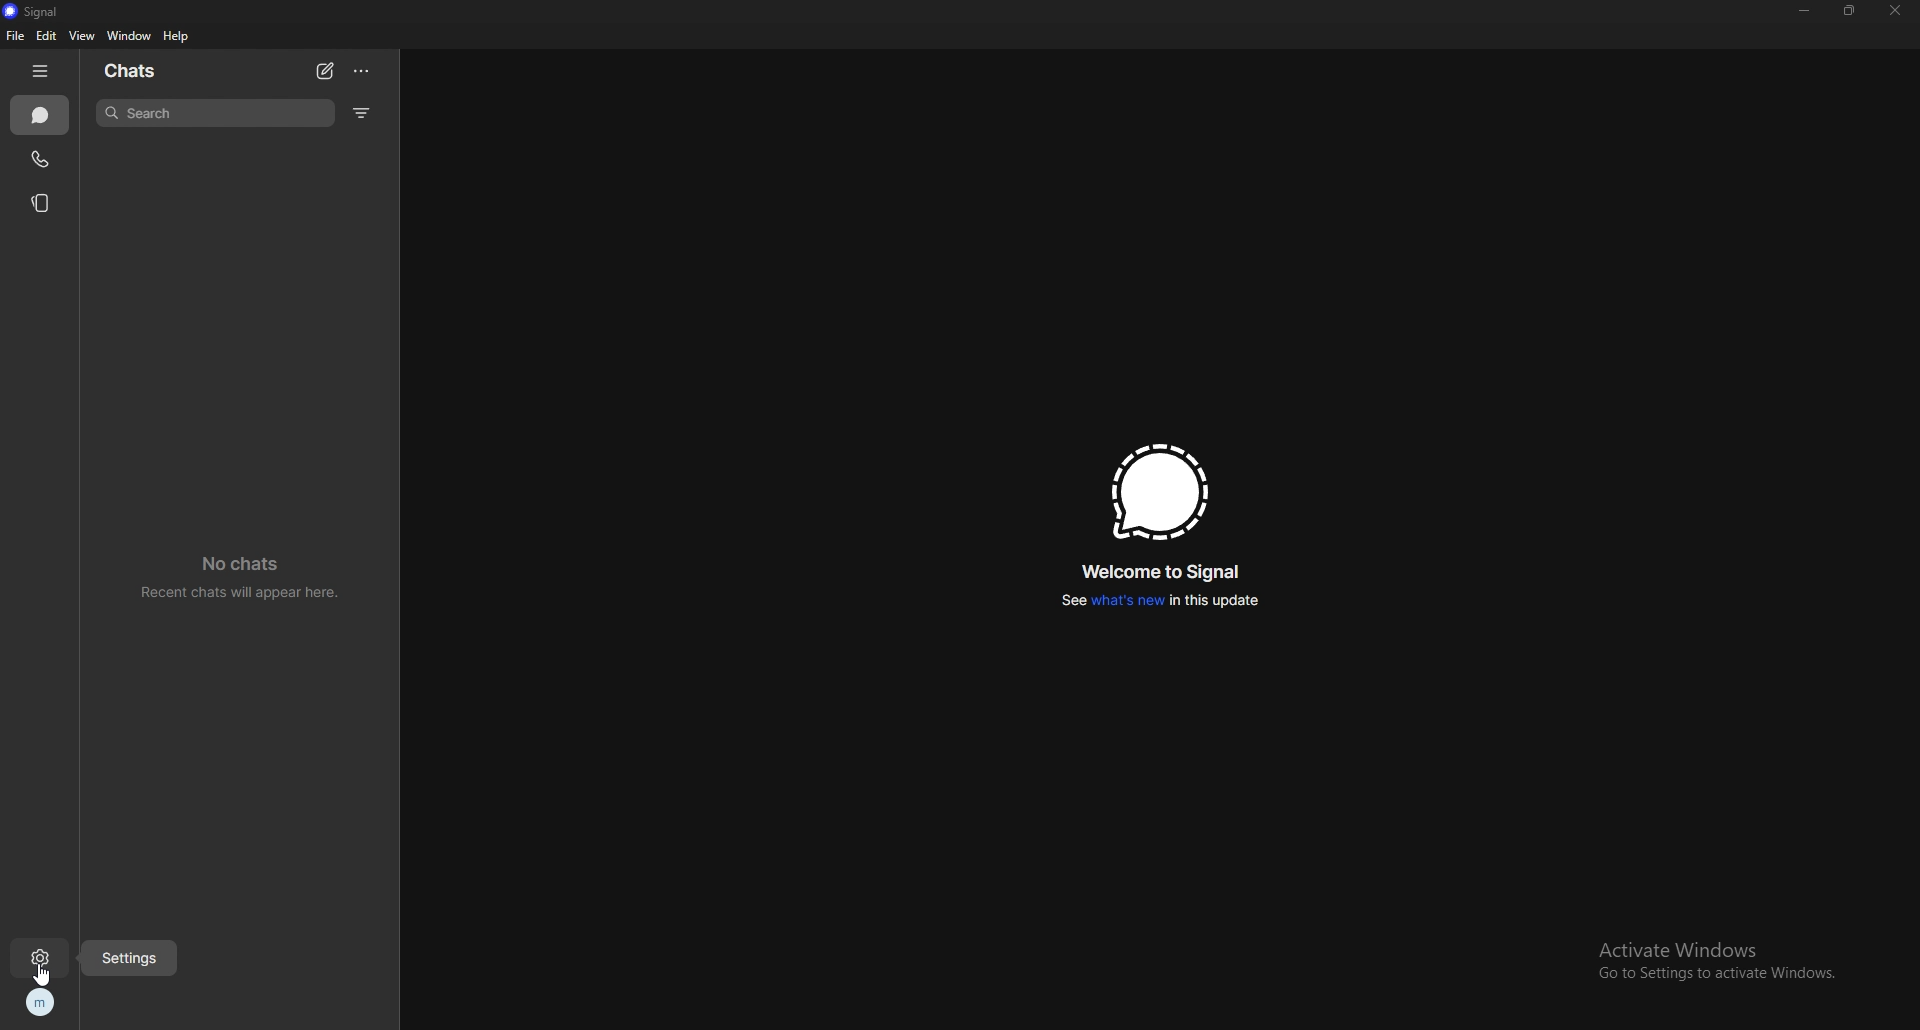 The image size is (1920, 1030). What do you see at coordinates (14, 36) in the screenshot?
I see `file` at bounding box center [14, 36].